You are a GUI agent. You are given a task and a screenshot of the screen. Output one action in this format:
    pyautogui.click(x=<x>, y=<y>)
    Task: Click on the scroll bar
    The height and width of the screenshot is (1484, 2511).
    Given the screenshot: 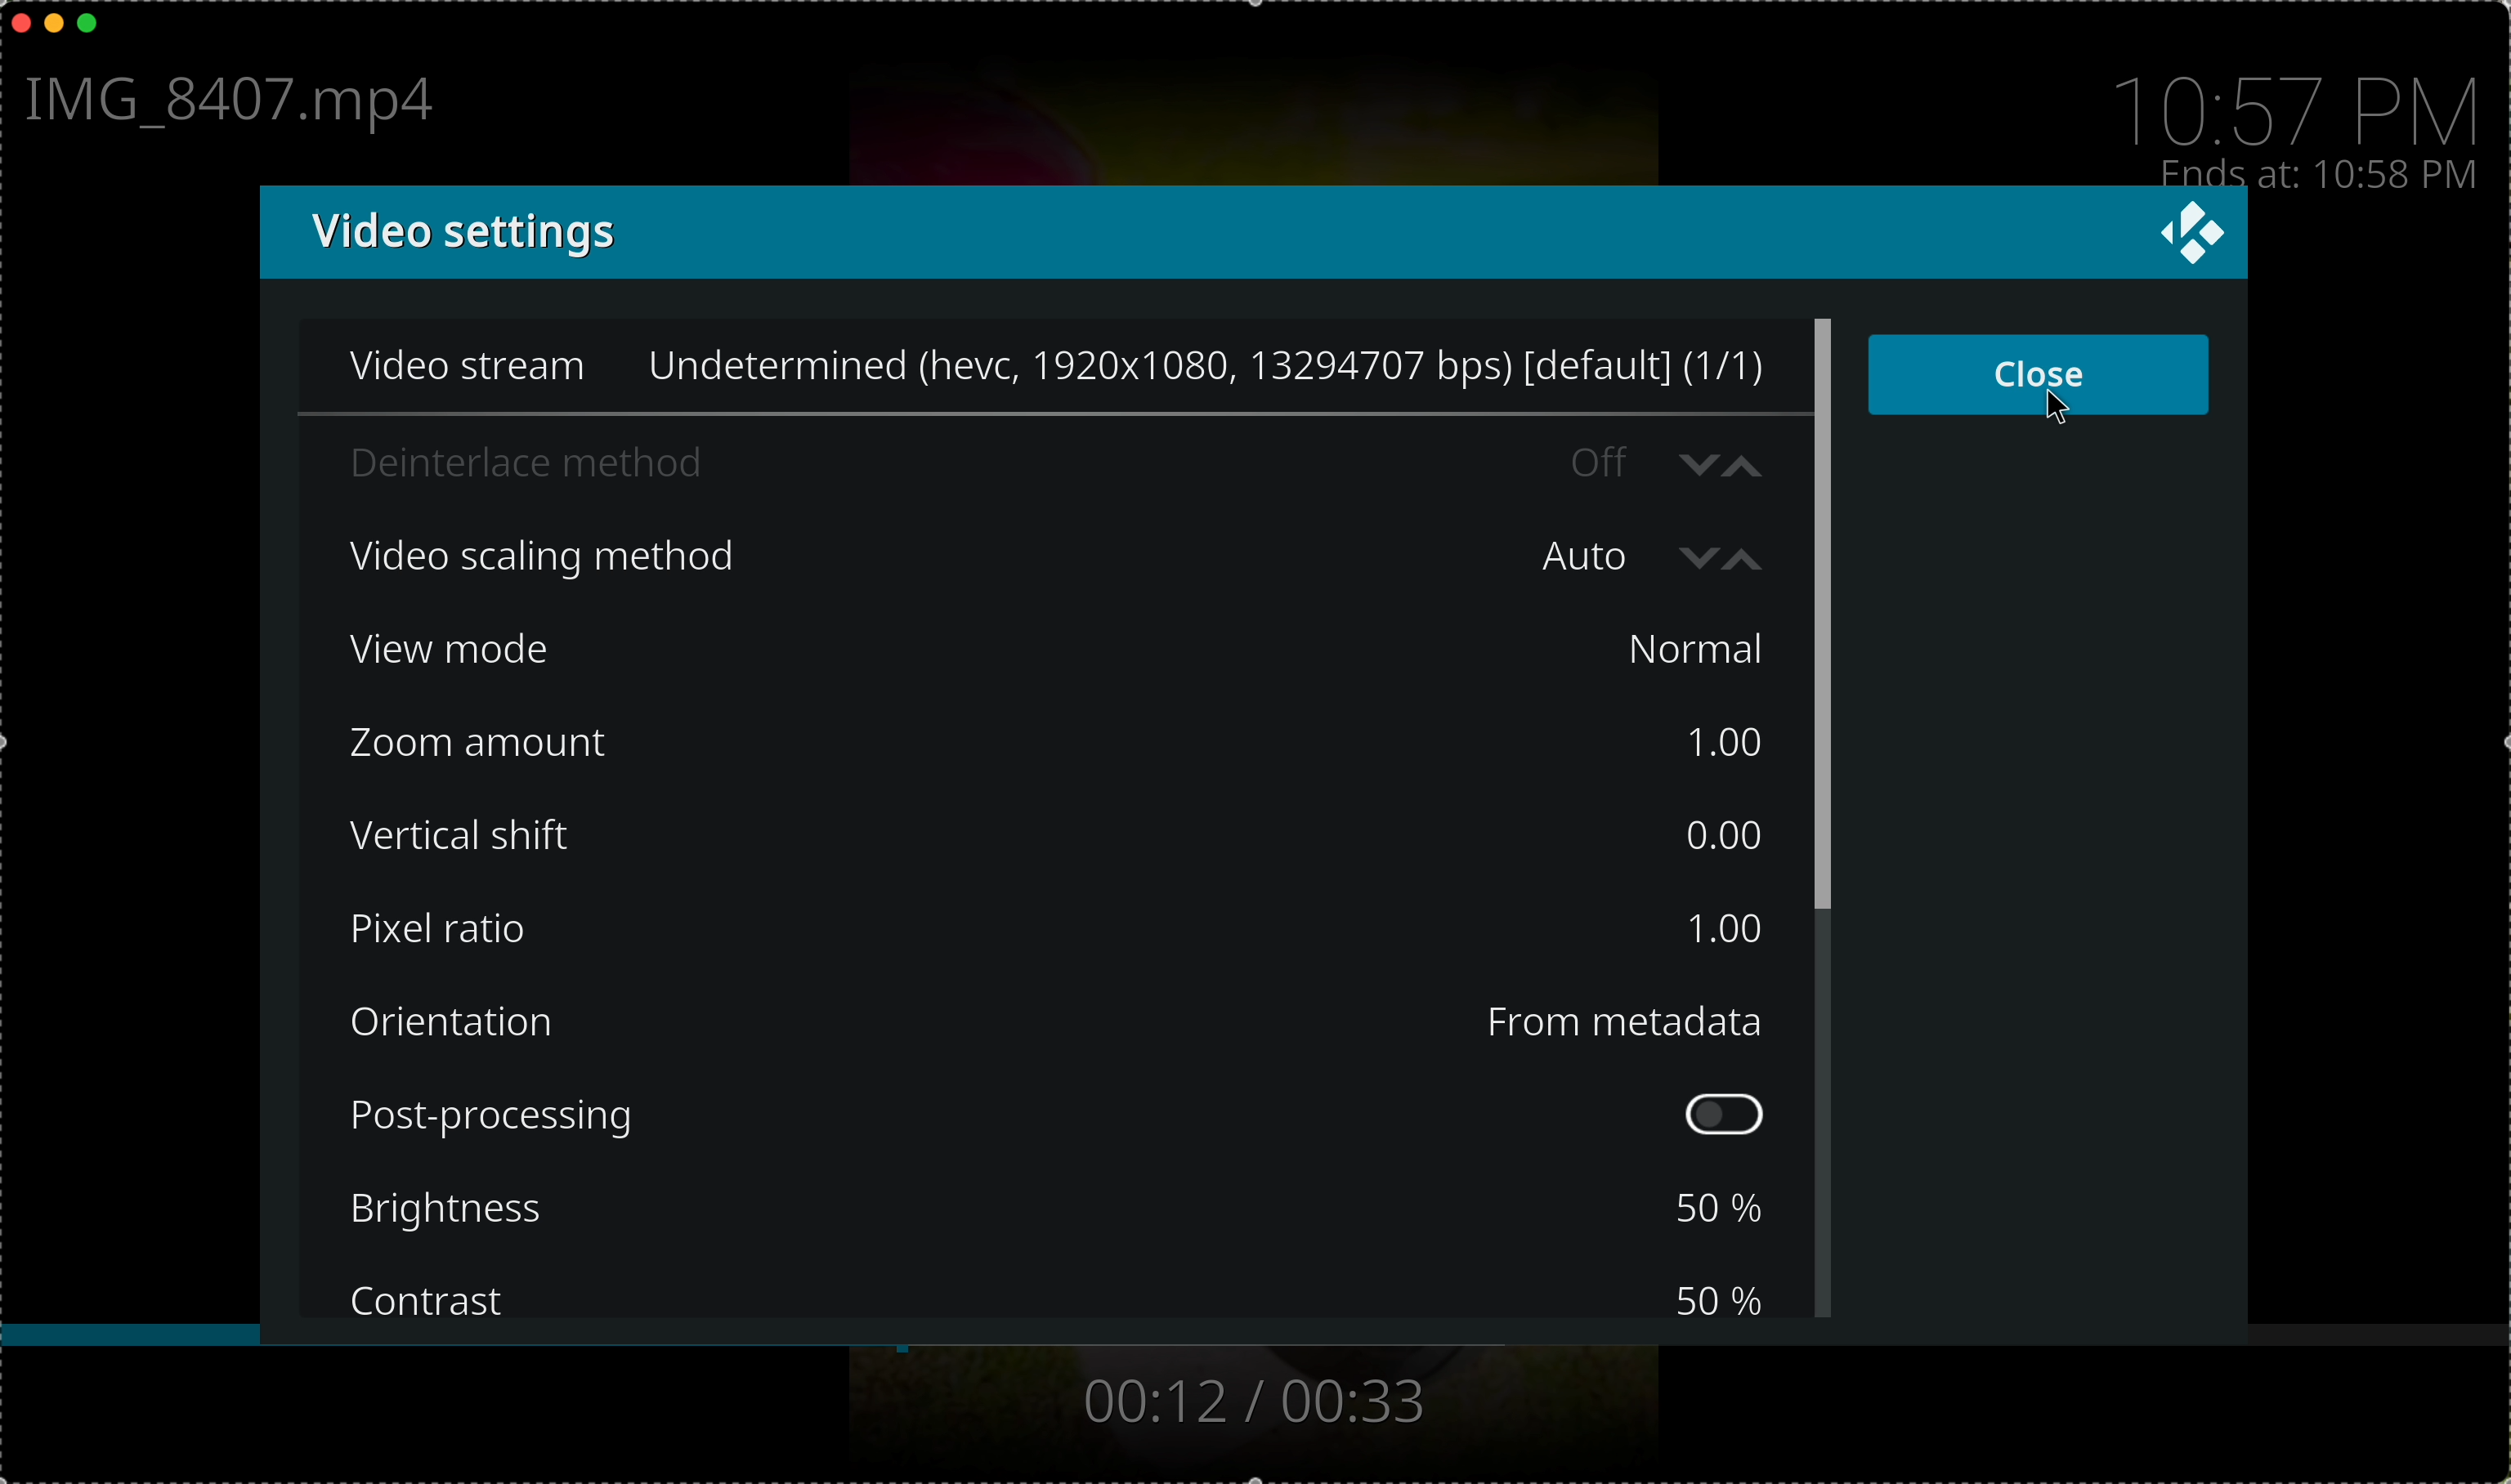 What is the action you would take?
    pyautogui.click(x=1828, y=814)
    